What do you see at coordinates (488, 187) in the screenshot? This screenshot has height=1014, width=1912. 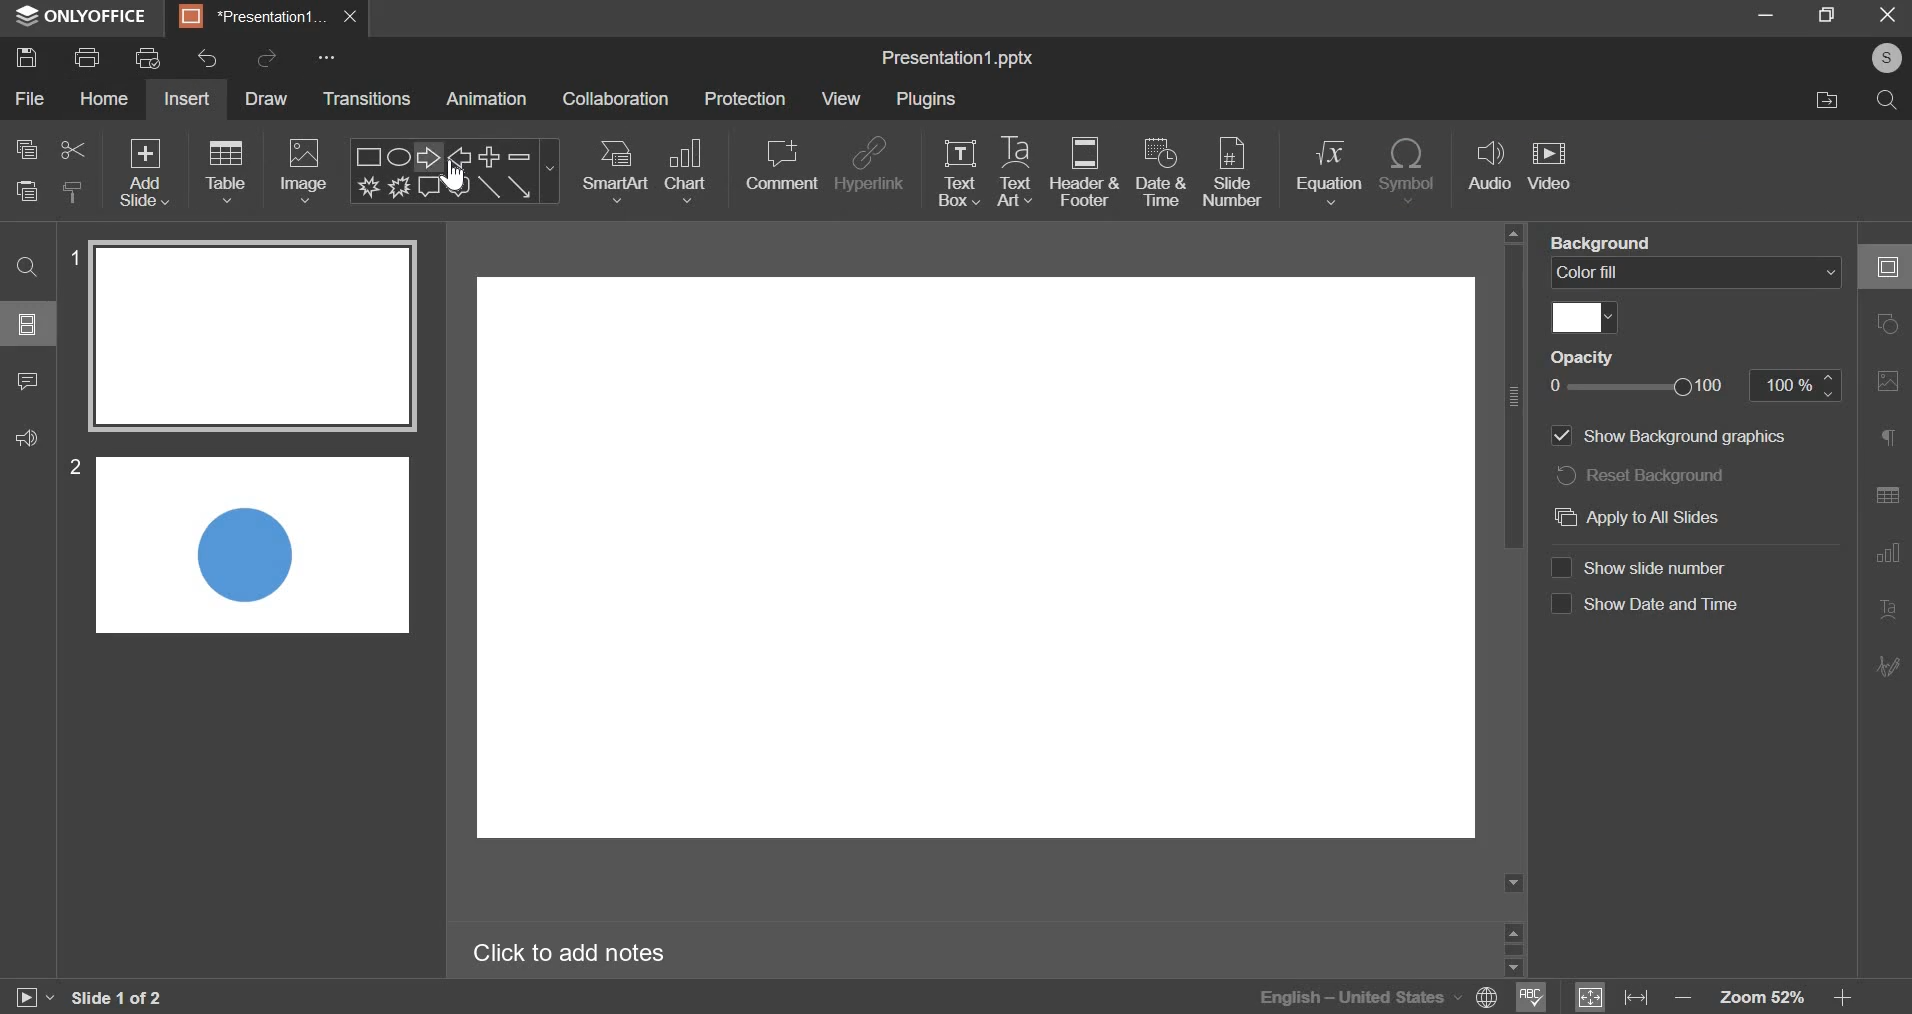 I see `Line` at bounding box center [488, 187].